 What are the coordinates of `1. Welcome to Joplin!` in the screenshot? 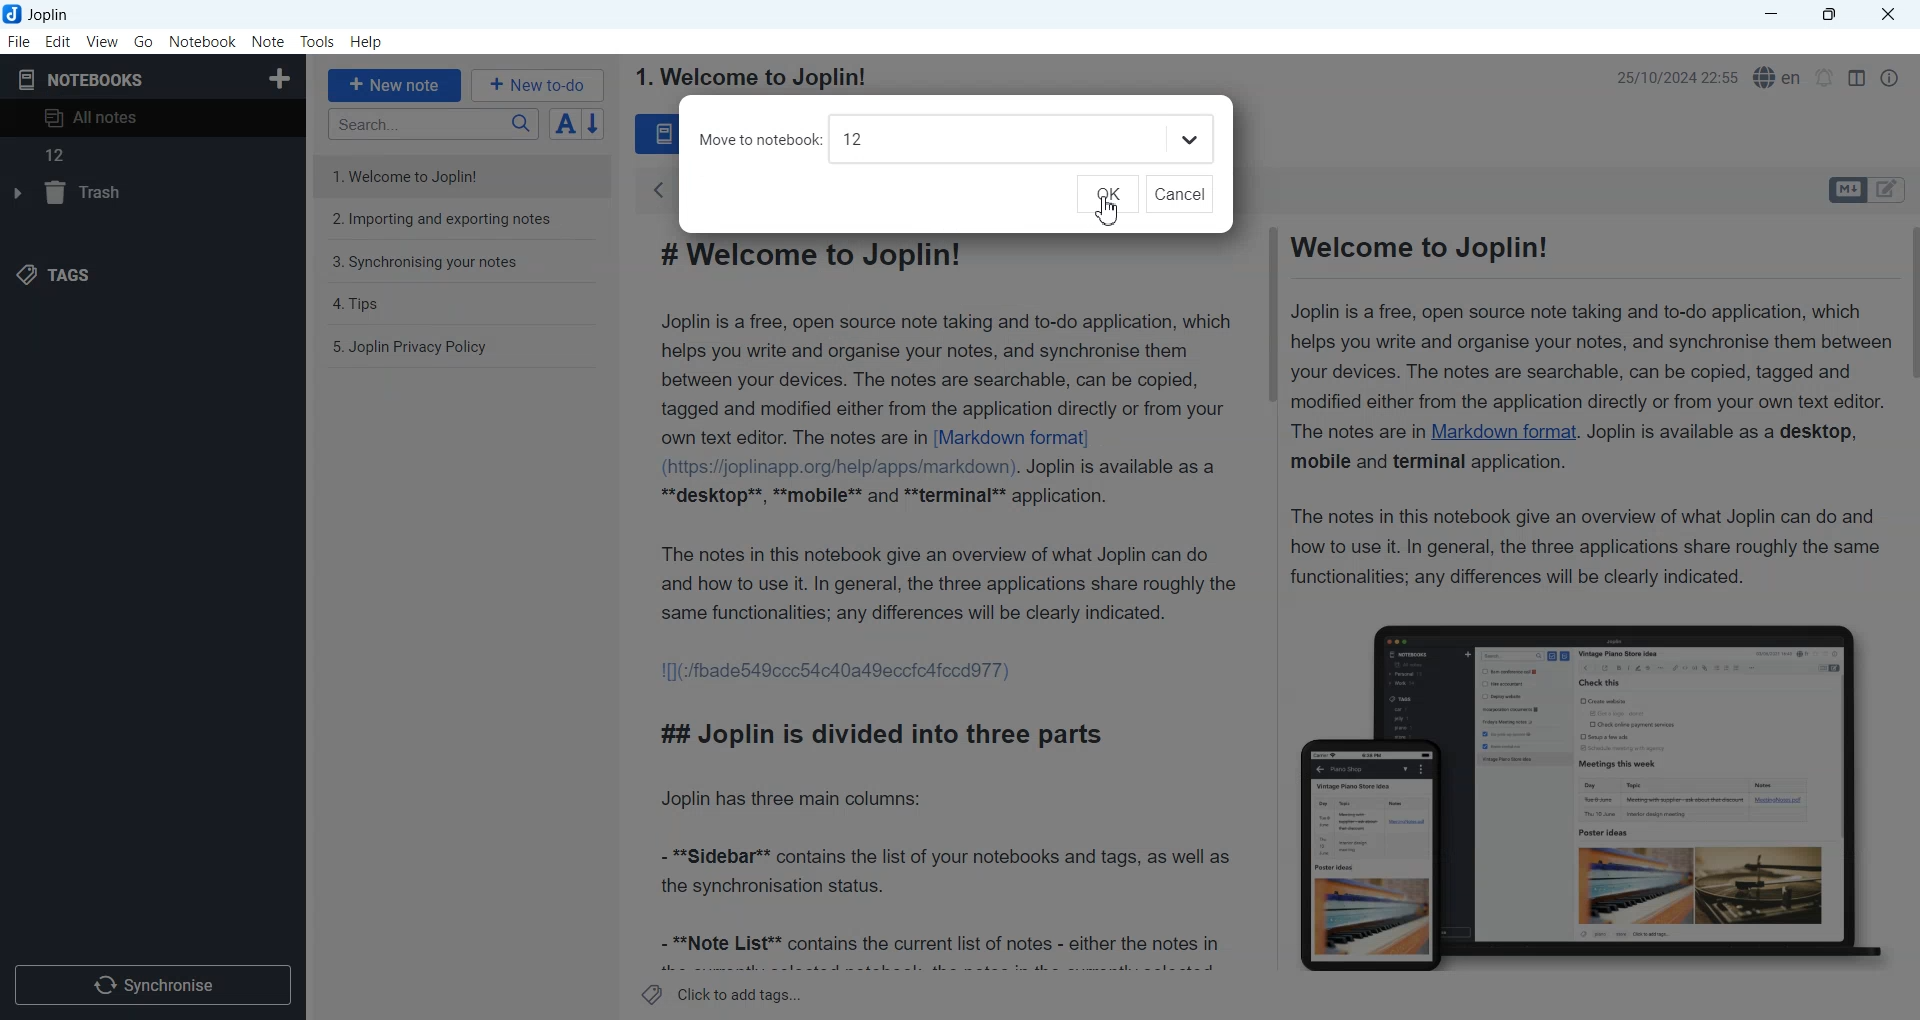 It's located at (749, 77).